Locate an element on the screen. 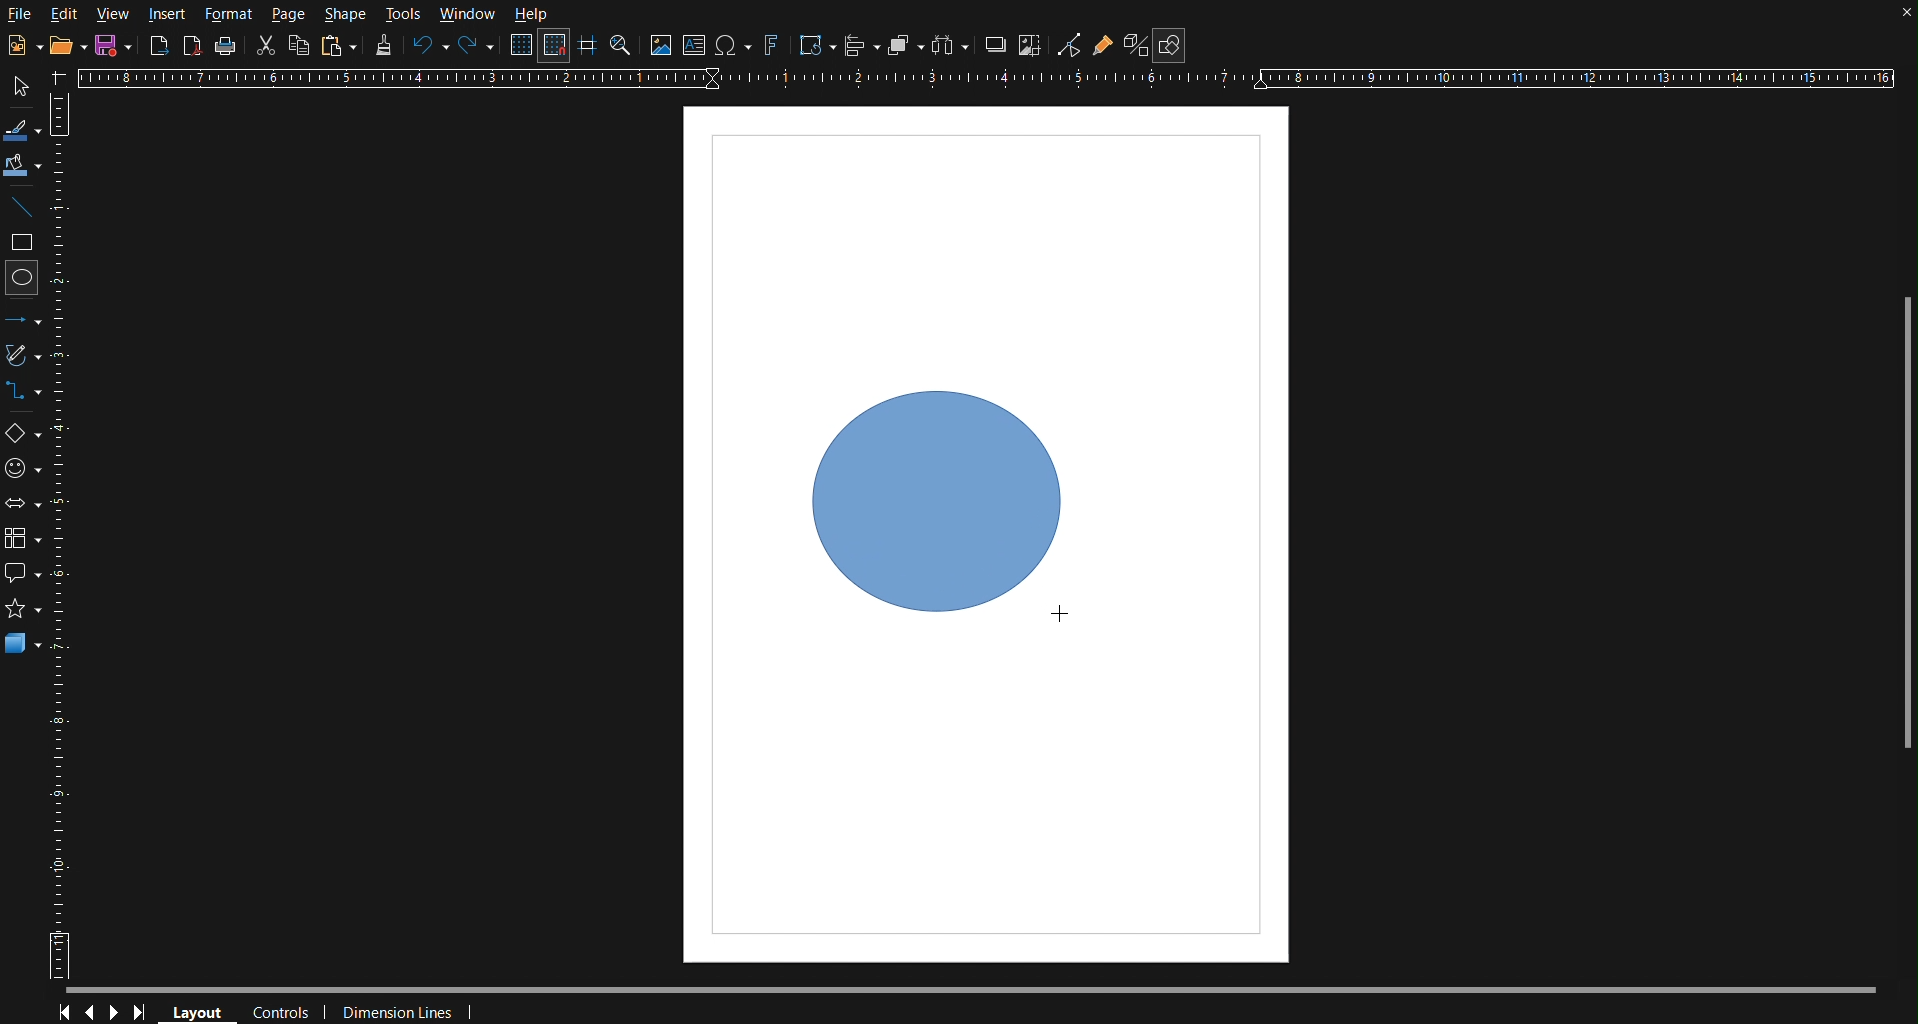 This screenshot has height=1024, width=1918. Cut is located at coordinates (268, 47).